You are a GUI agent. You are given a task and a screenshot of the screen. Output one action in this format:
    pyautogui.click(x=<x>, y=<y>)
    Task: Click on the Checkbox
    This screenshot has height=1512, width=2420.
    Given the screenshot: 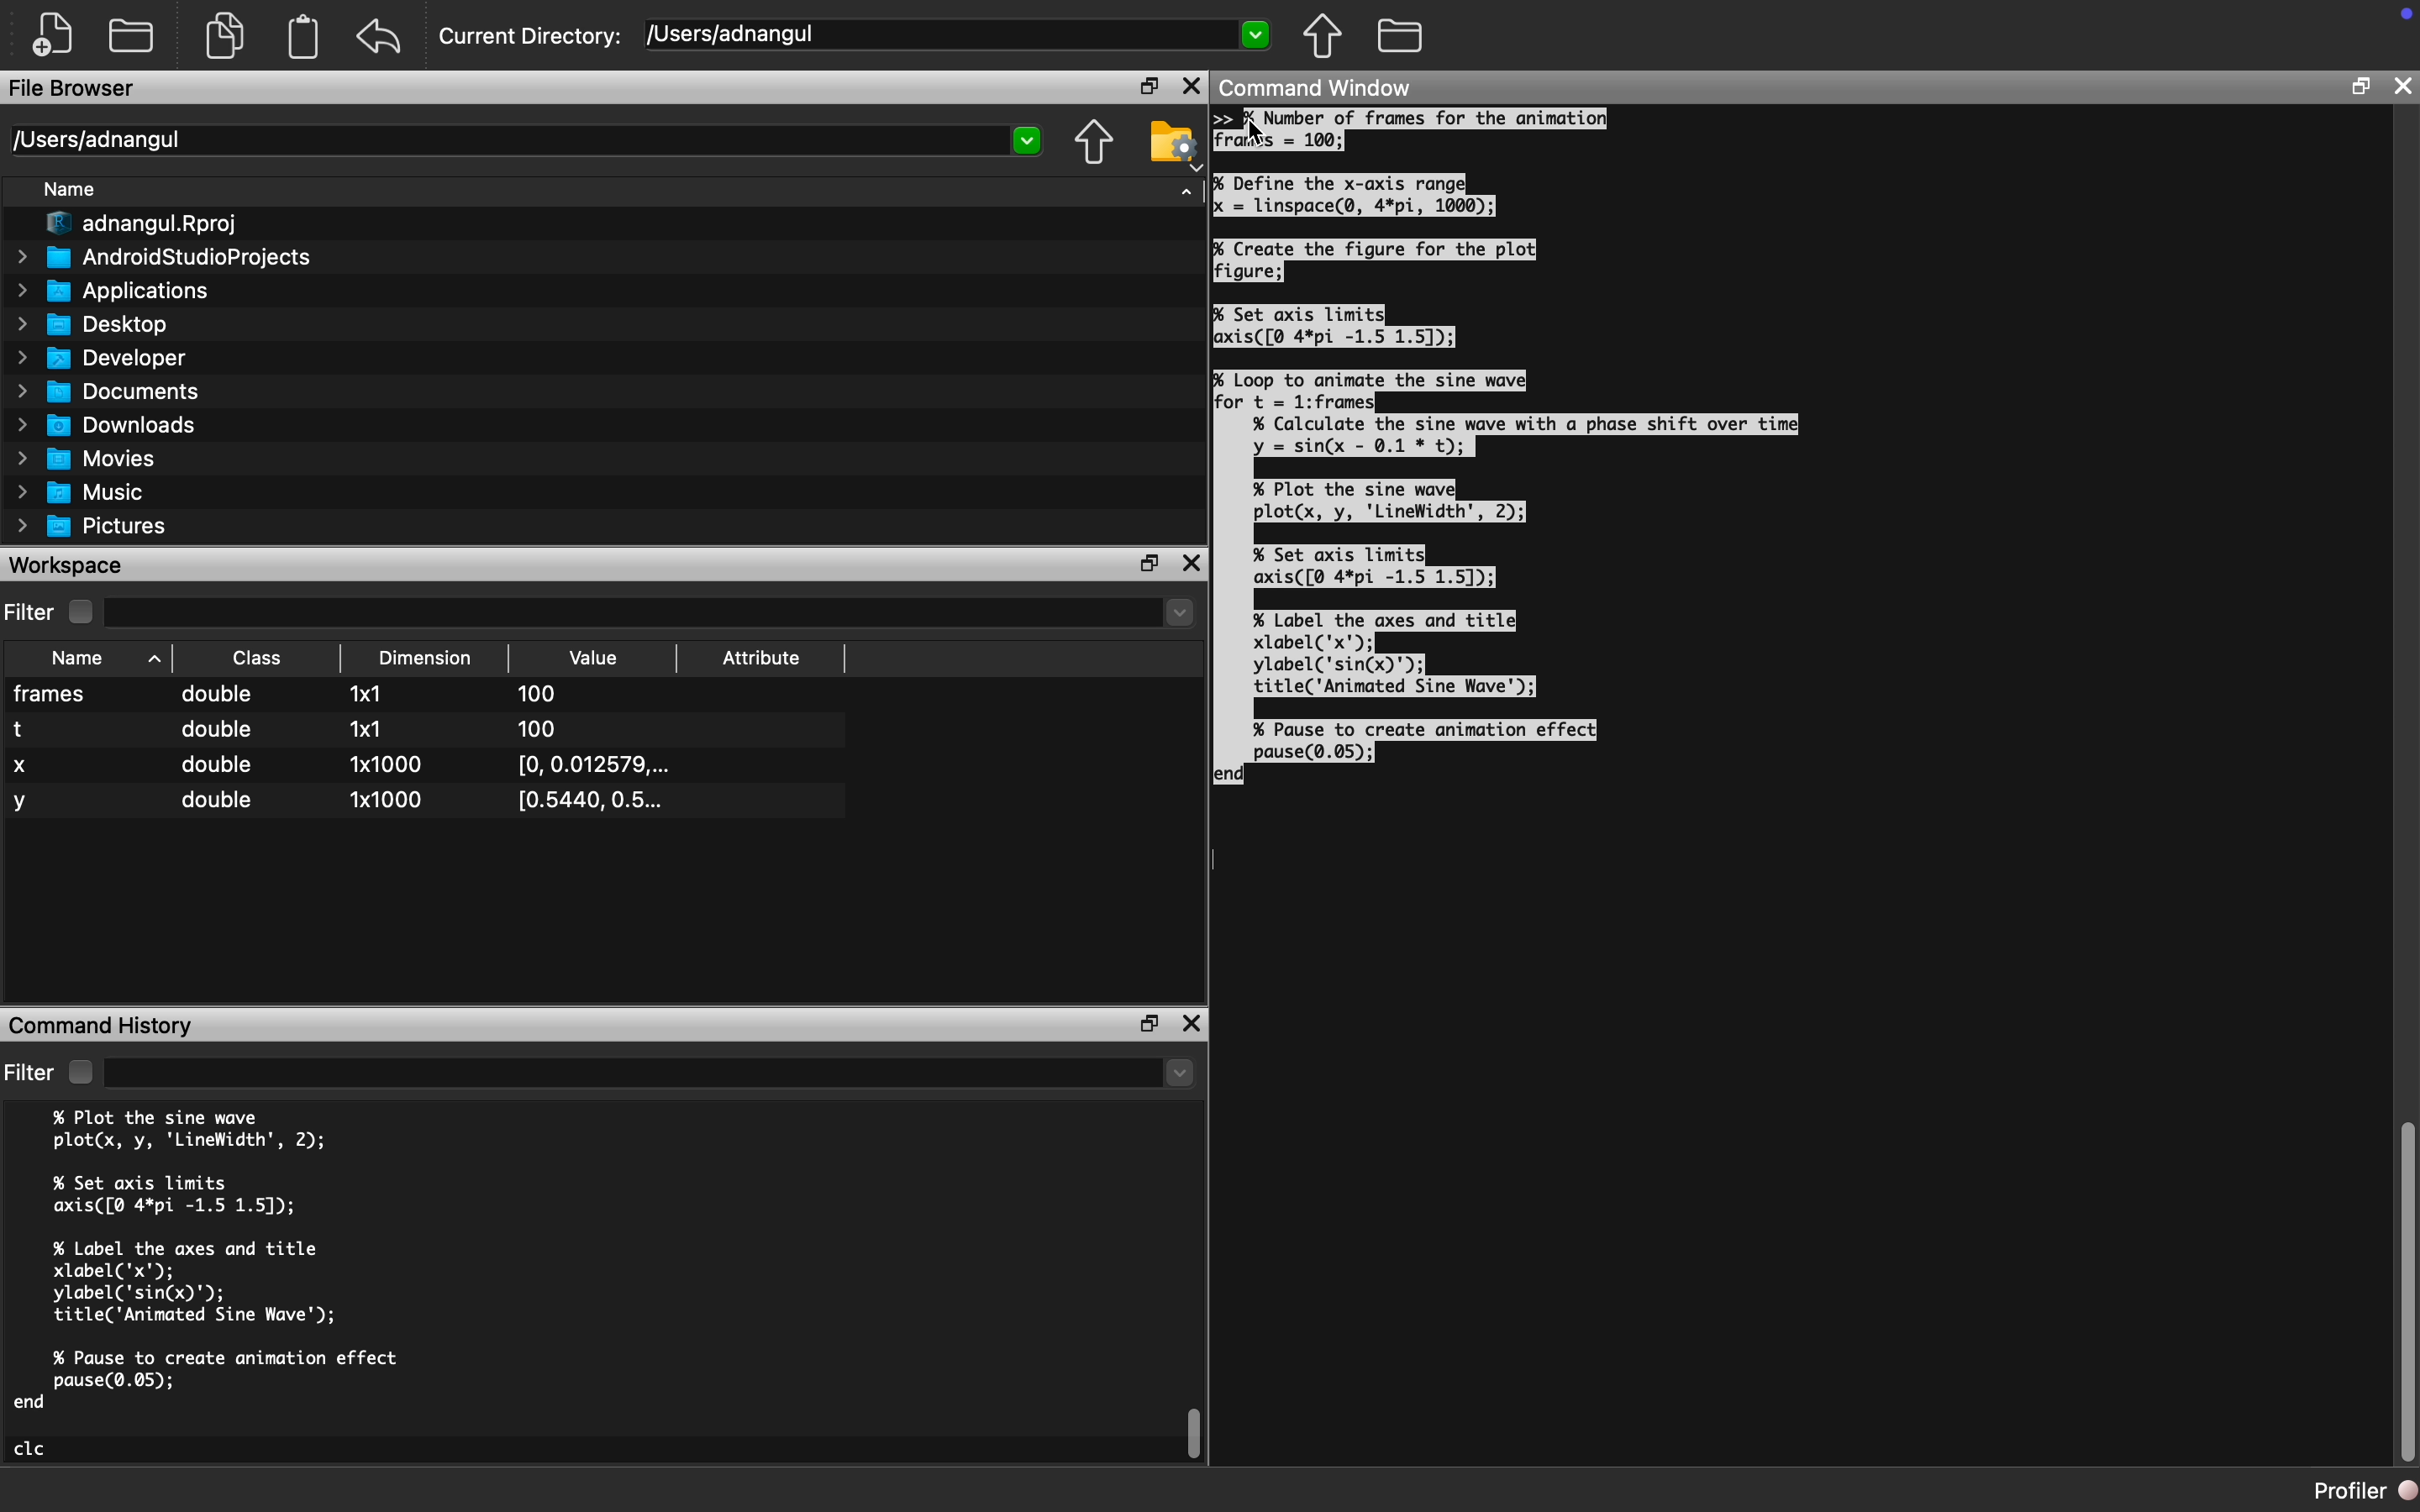 What is the action you would take?
    pyautogui.click(x=78, y=1072)
    